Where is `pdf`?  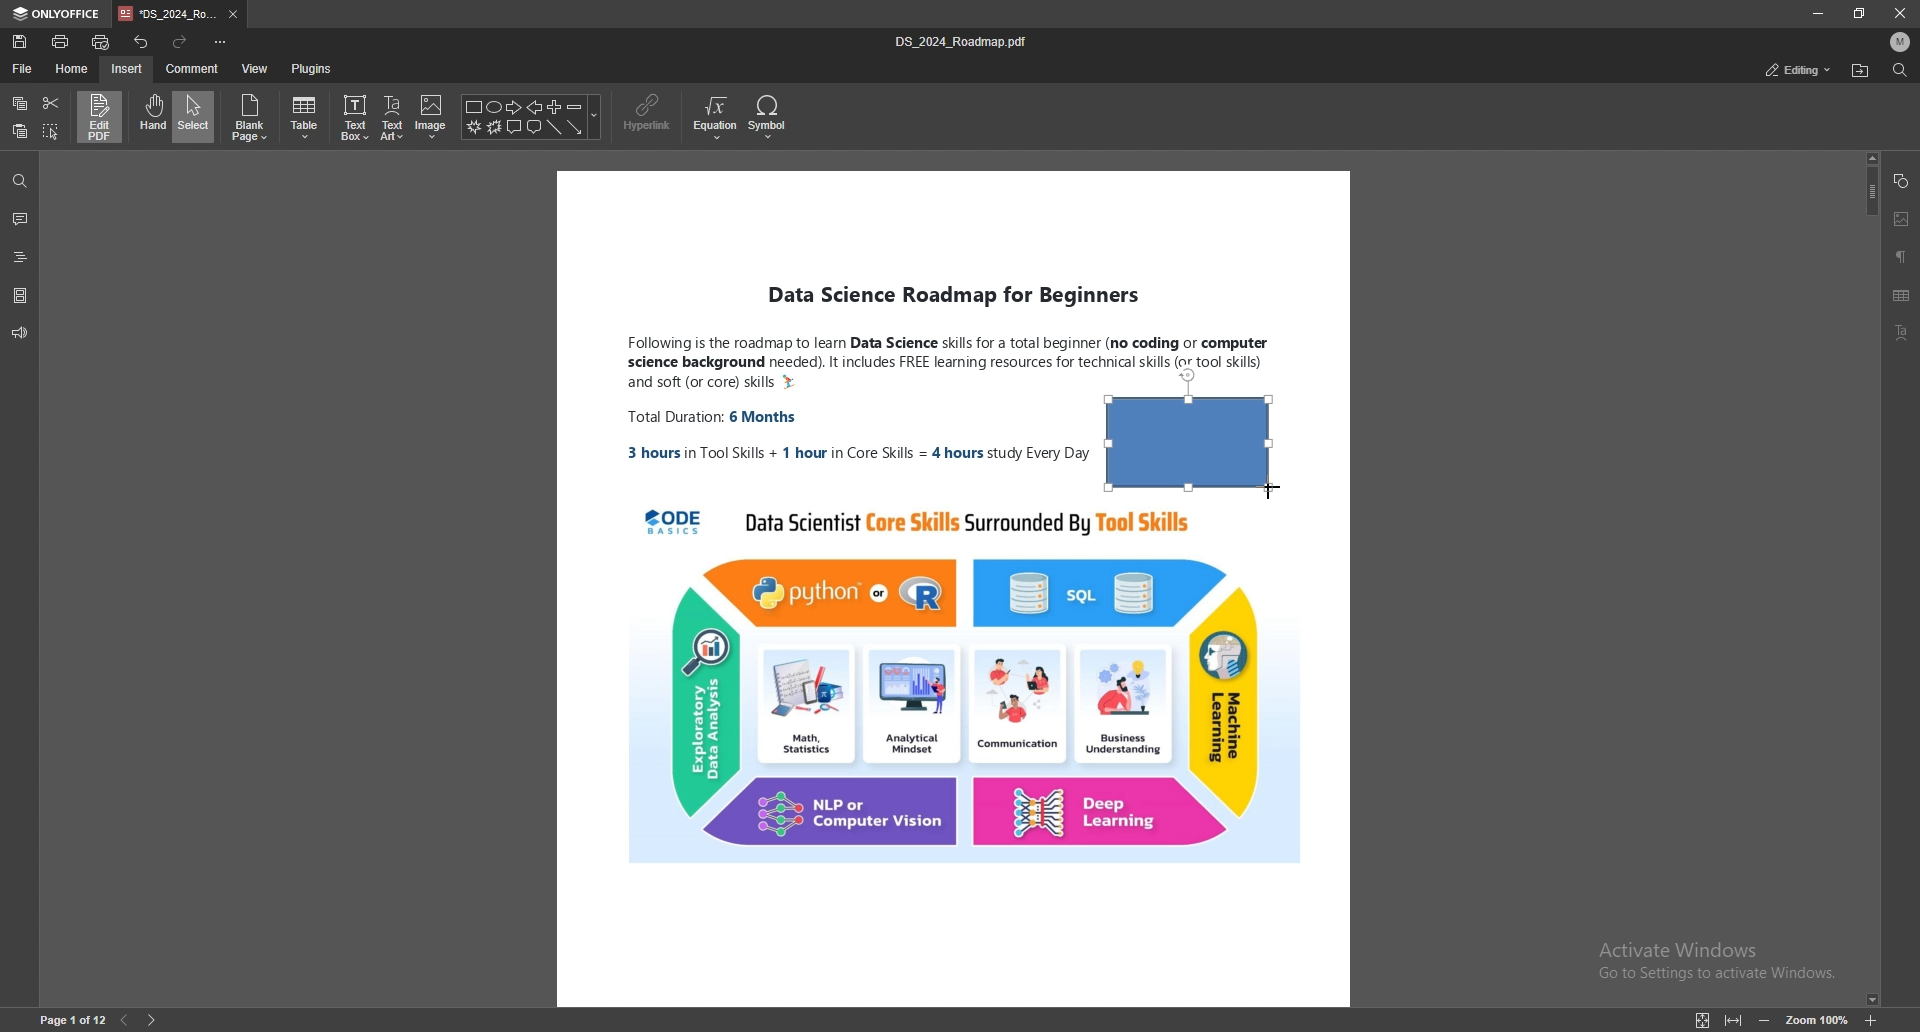 pdf is located at coordinates (798, 590).